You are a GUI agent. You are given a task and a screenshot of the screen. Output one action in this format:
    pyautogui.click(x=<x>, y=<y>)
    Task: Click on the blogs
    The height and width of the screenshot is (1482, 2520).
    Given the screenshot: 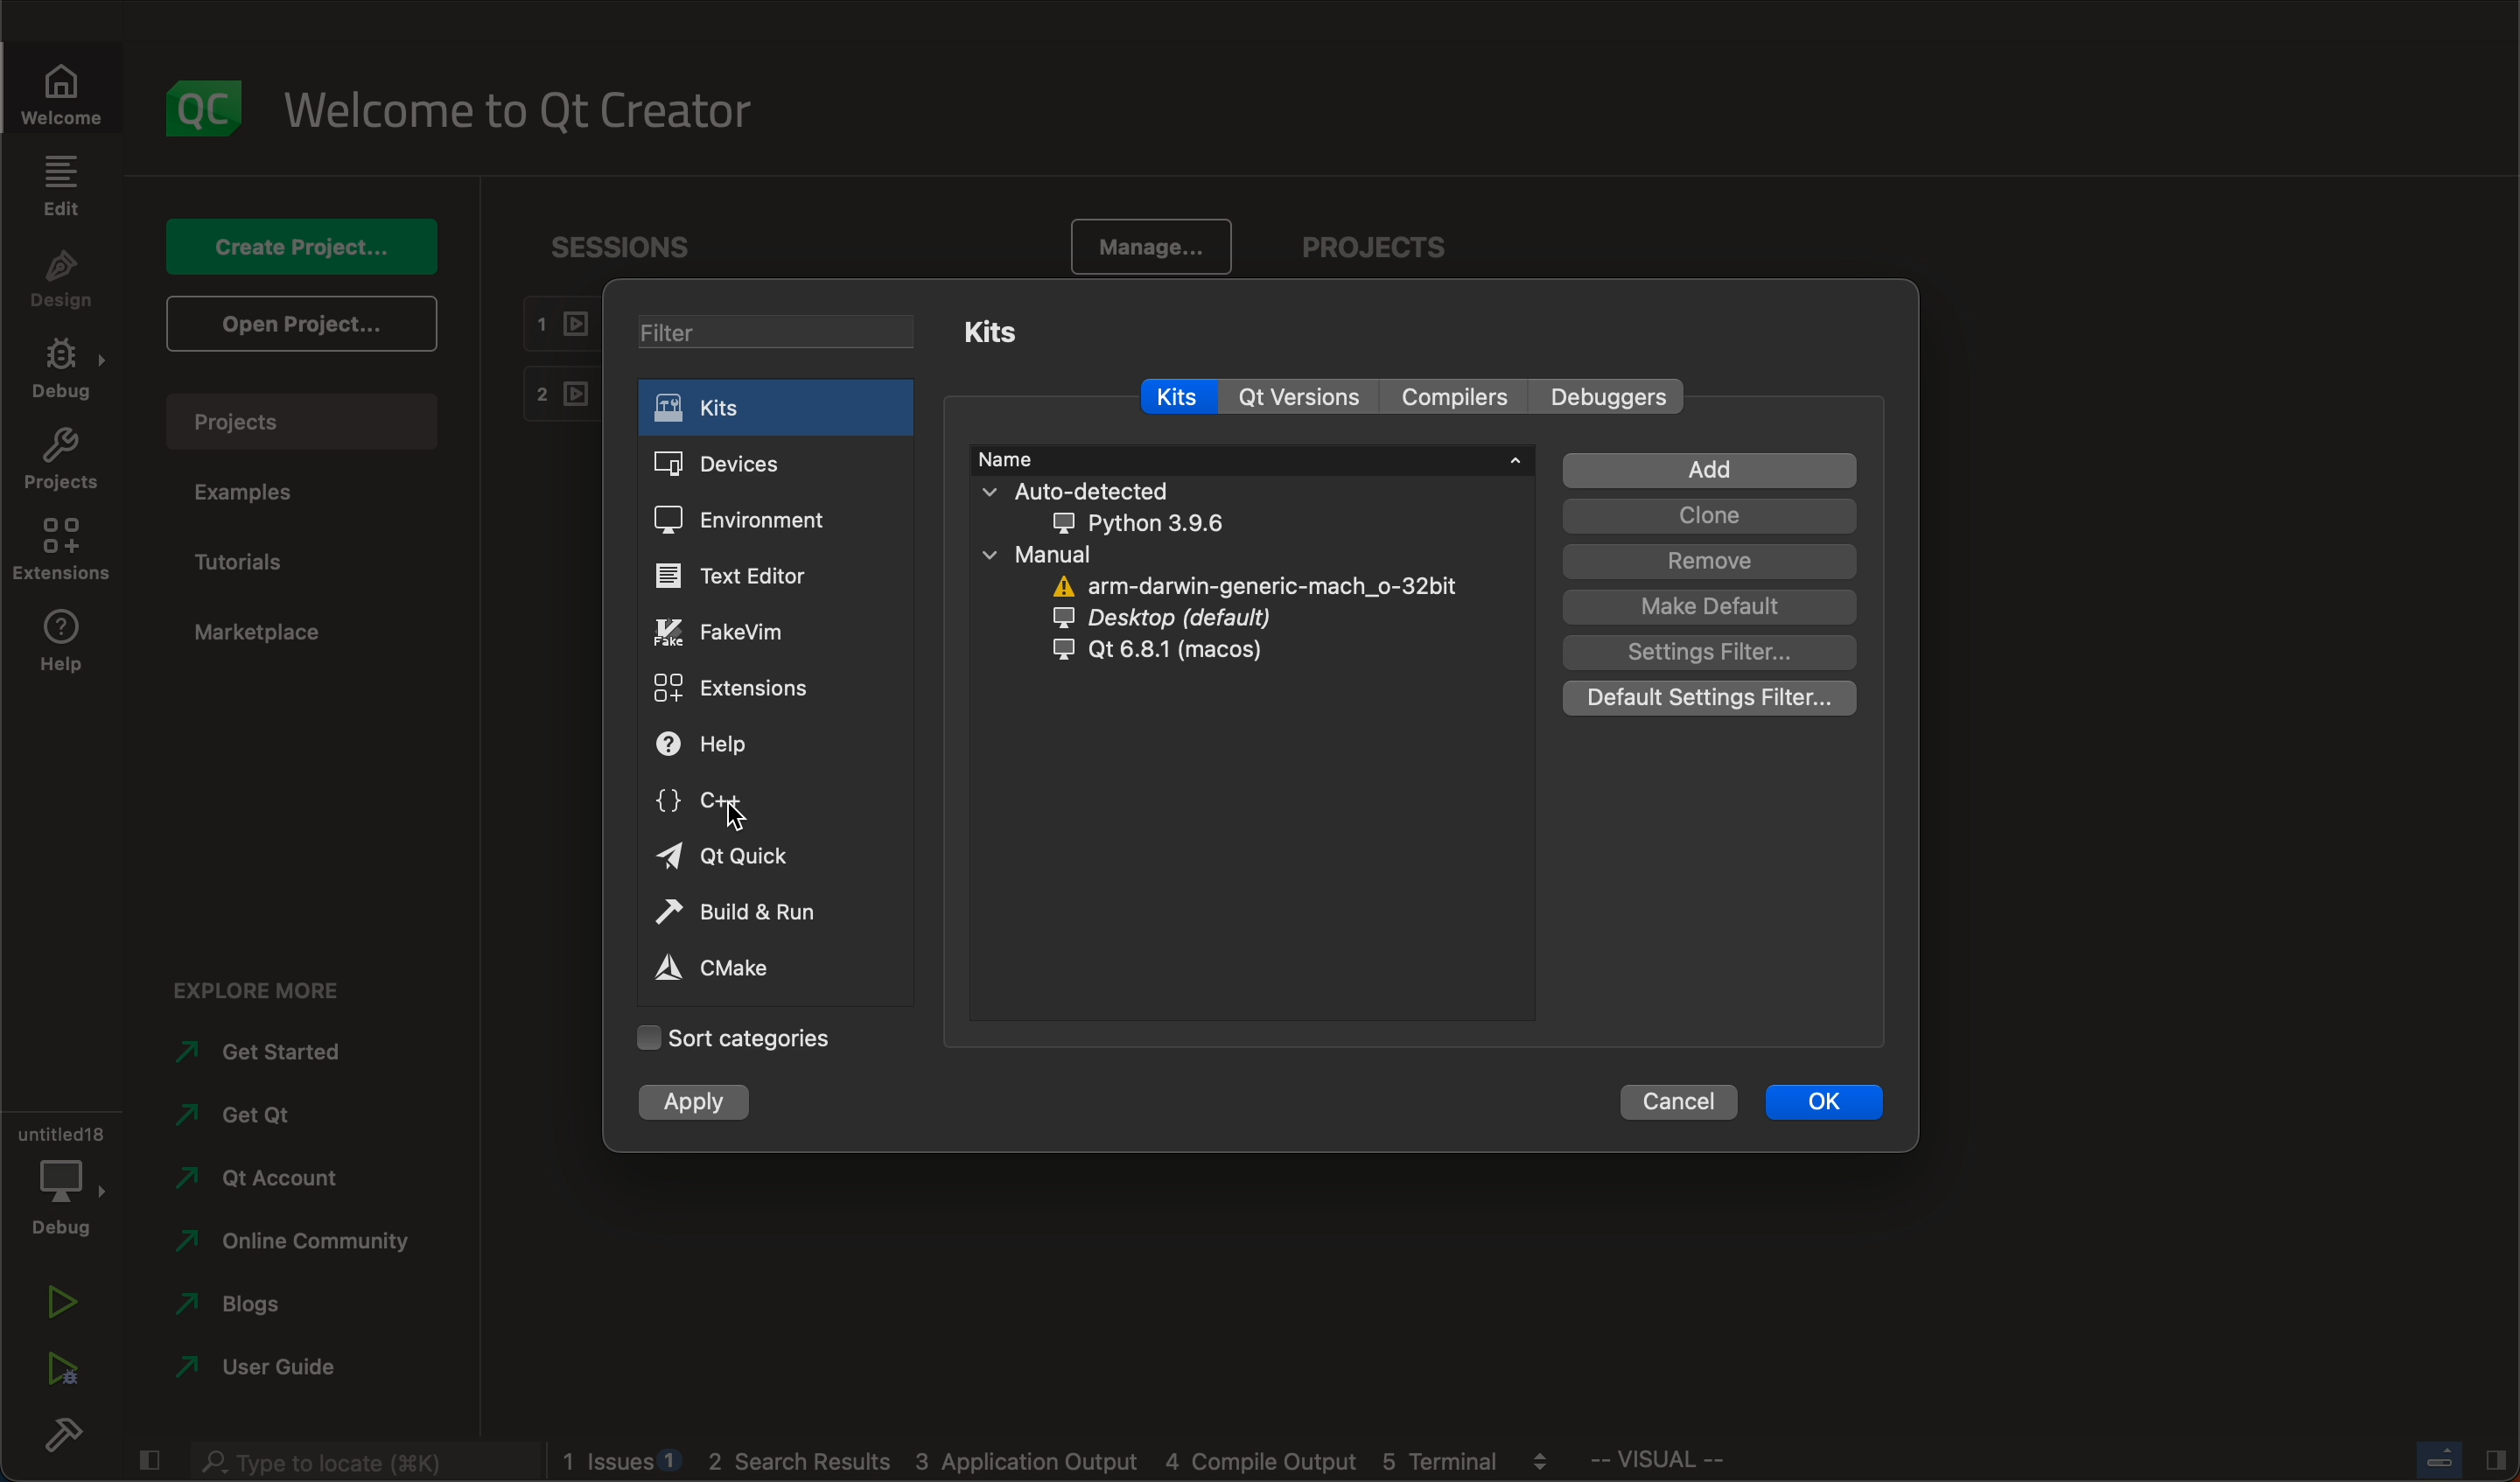 What is the action you would take?
    pyautogui.click(x=259, y=1309)
    